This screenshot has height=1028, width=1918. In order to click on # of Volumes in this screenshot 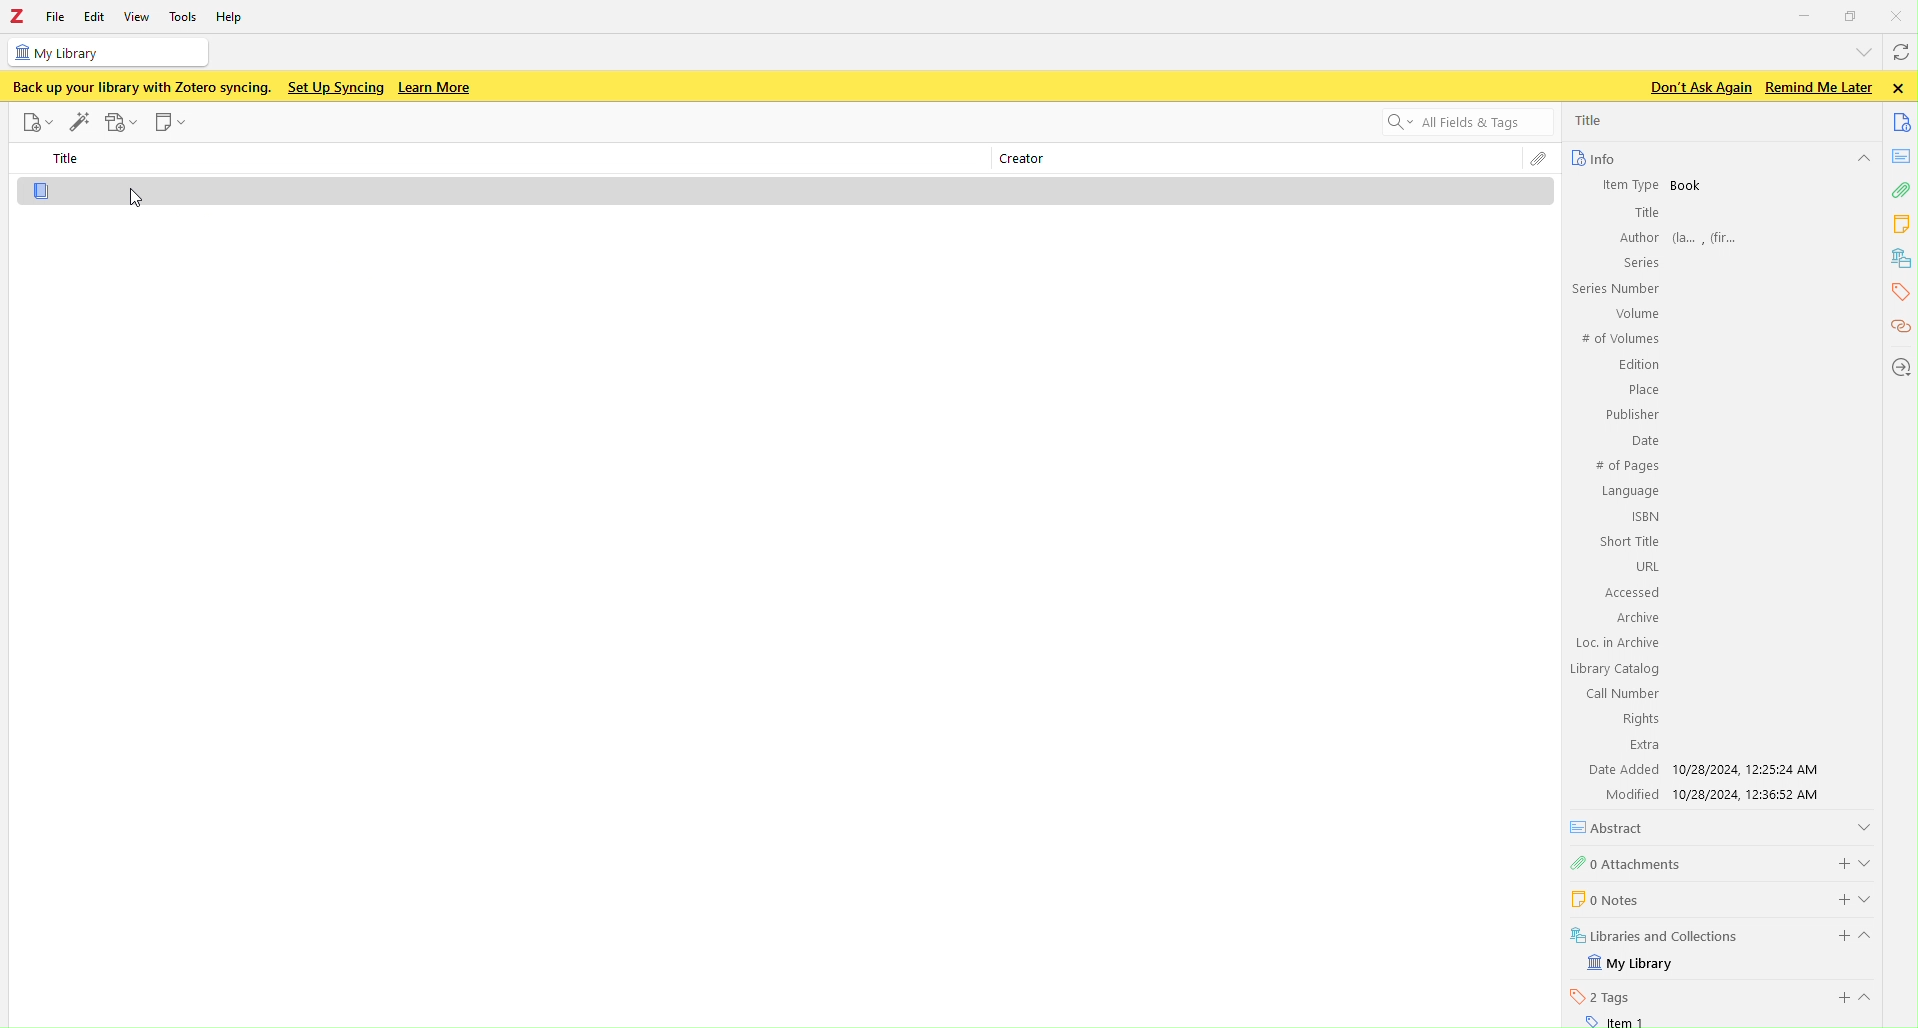, I will do `click(1618, 339)`.